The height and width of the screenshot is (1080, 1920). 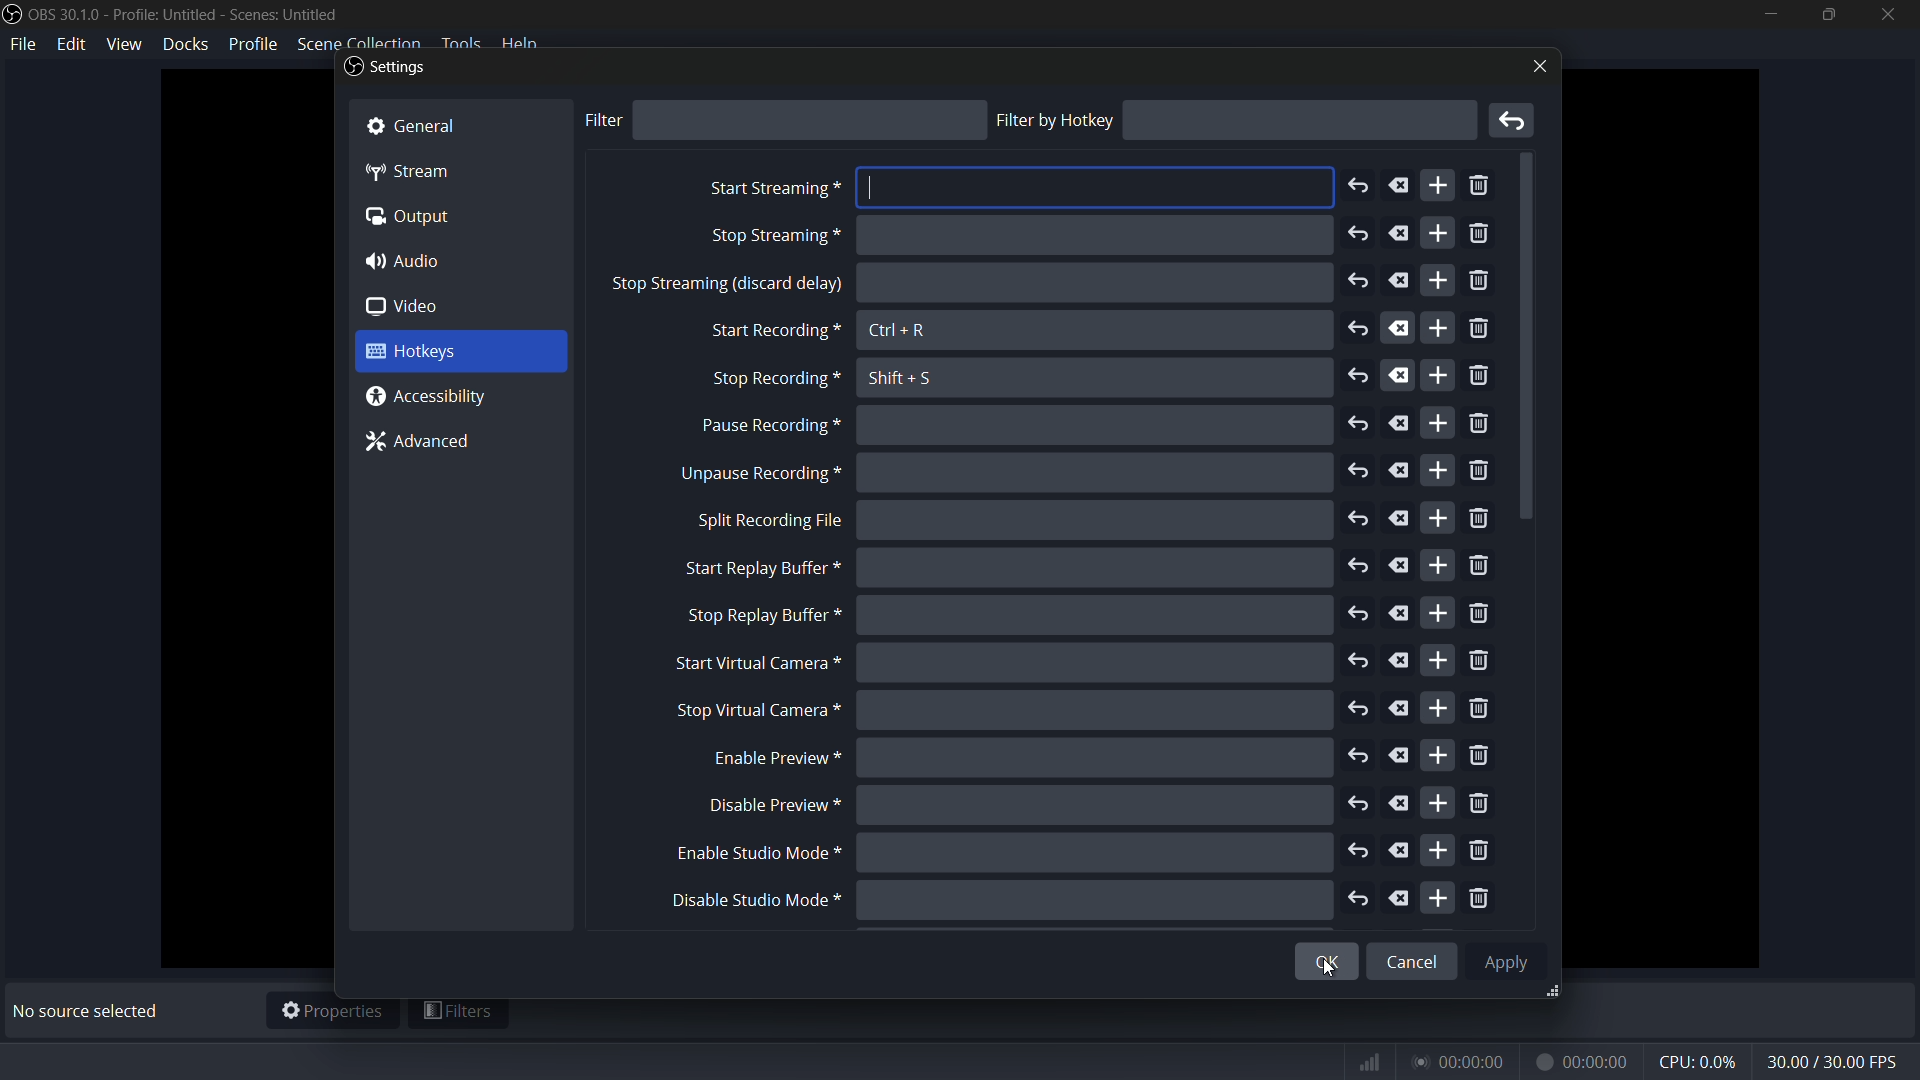 What do you see at coordinates (1481, 710) in the screenshot?
I see `remove` at bounding box center [1481, 710].